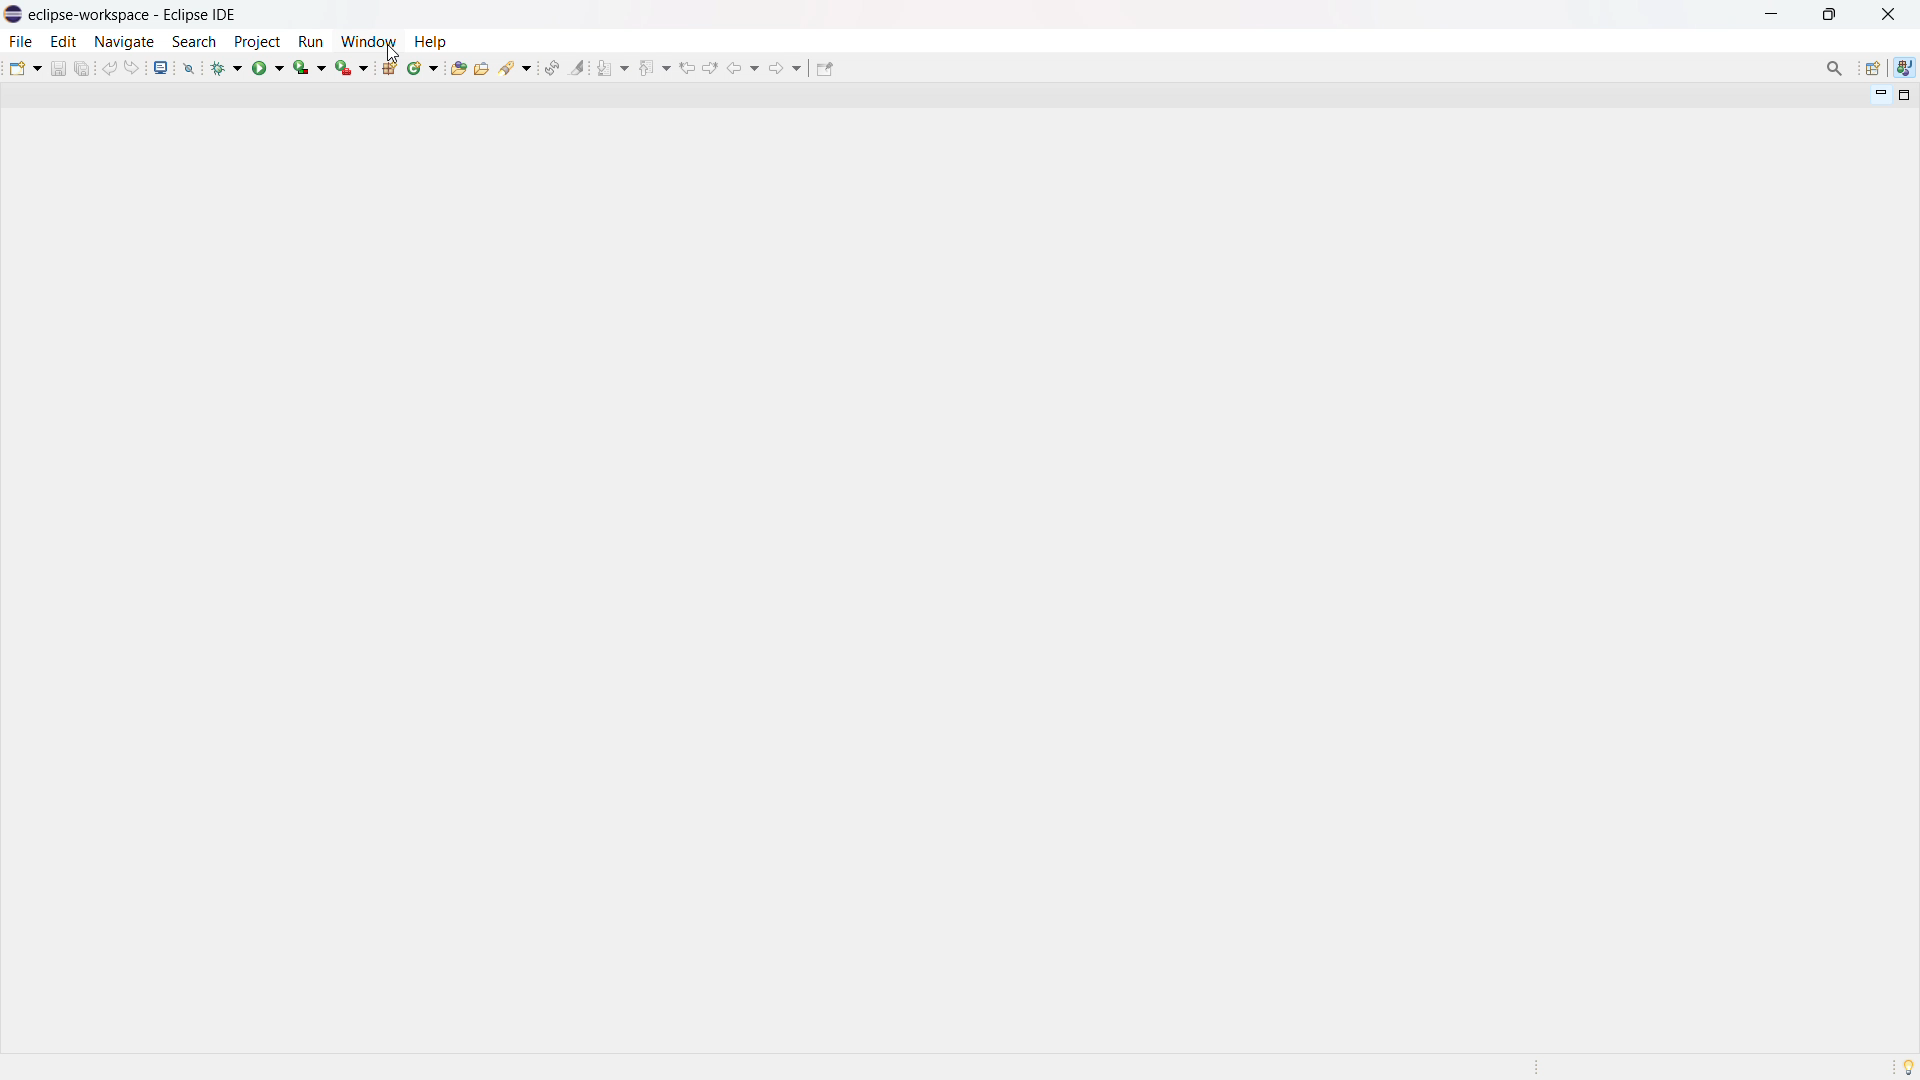 The image size is (1920, 1080). Describe the element at coordinates (58, 68) in the screenshot. I see `save` at that location.